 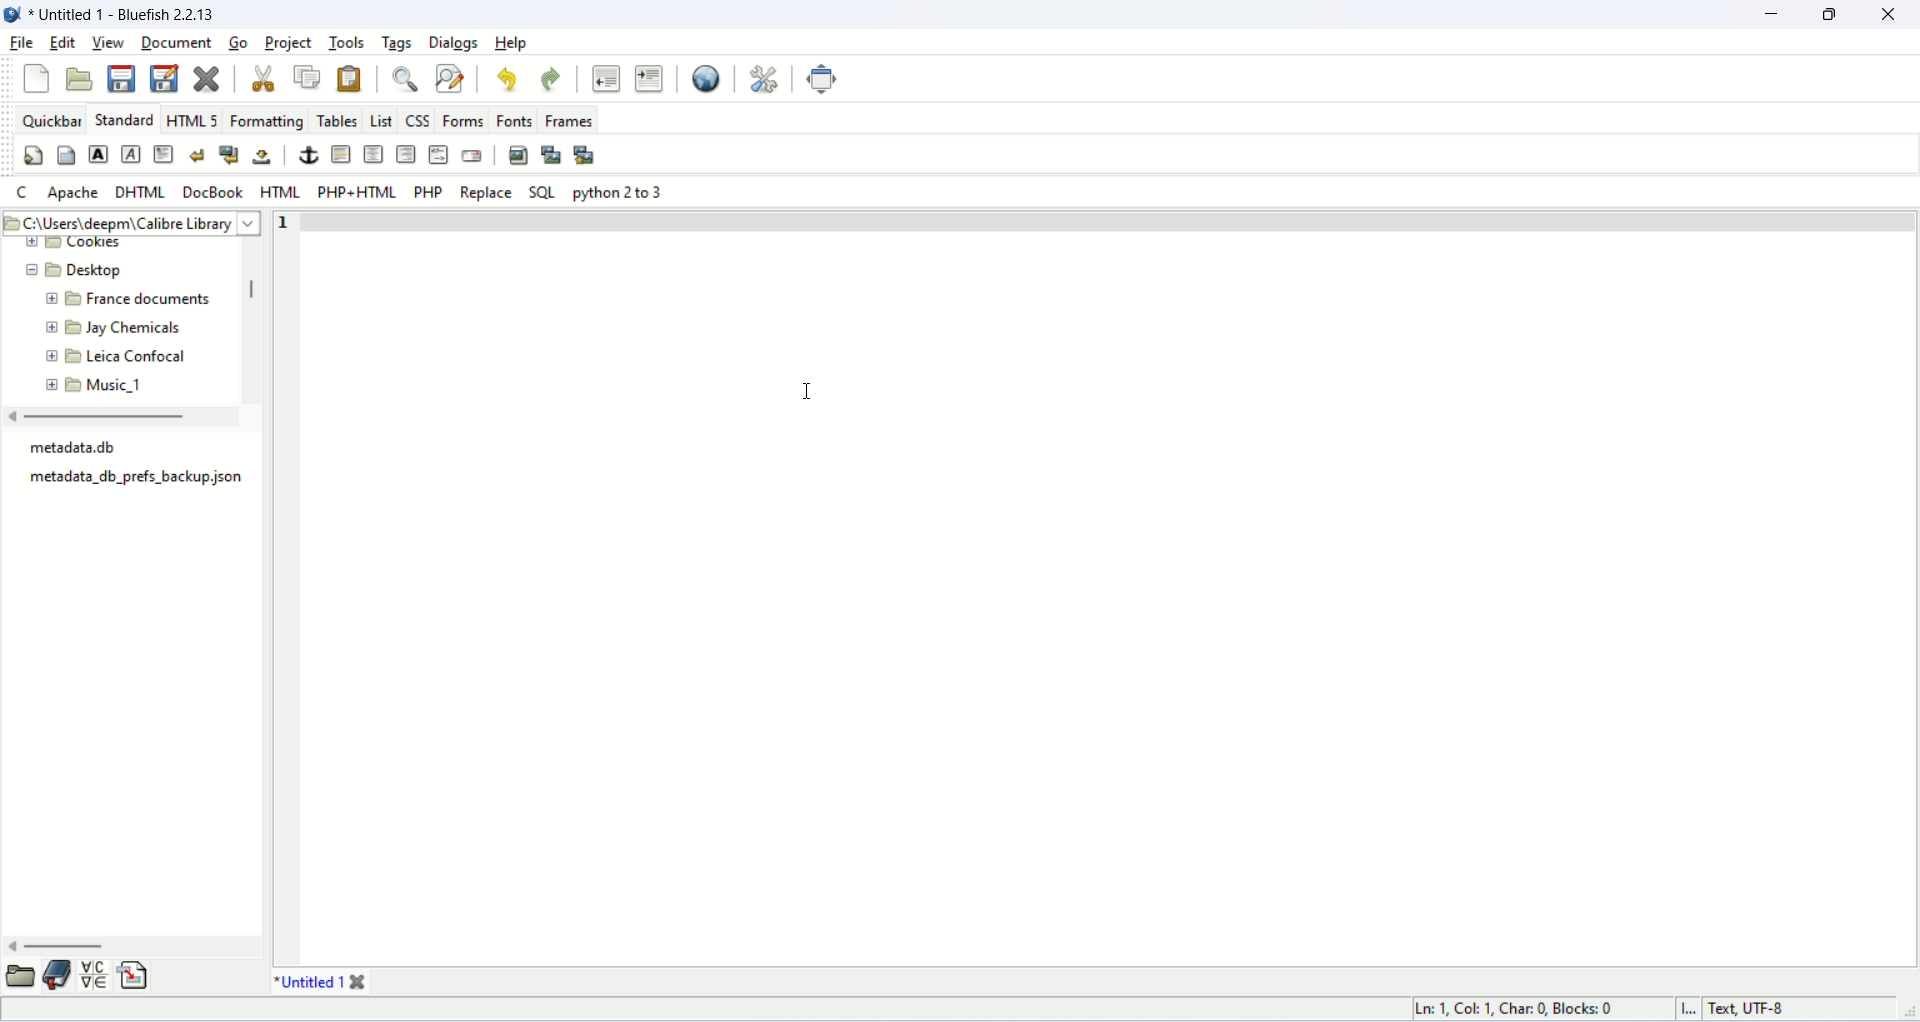 What do you see at coordinates (139, 190) in the screenshot?
I see `DHTML` at bounding box center [139, 190].